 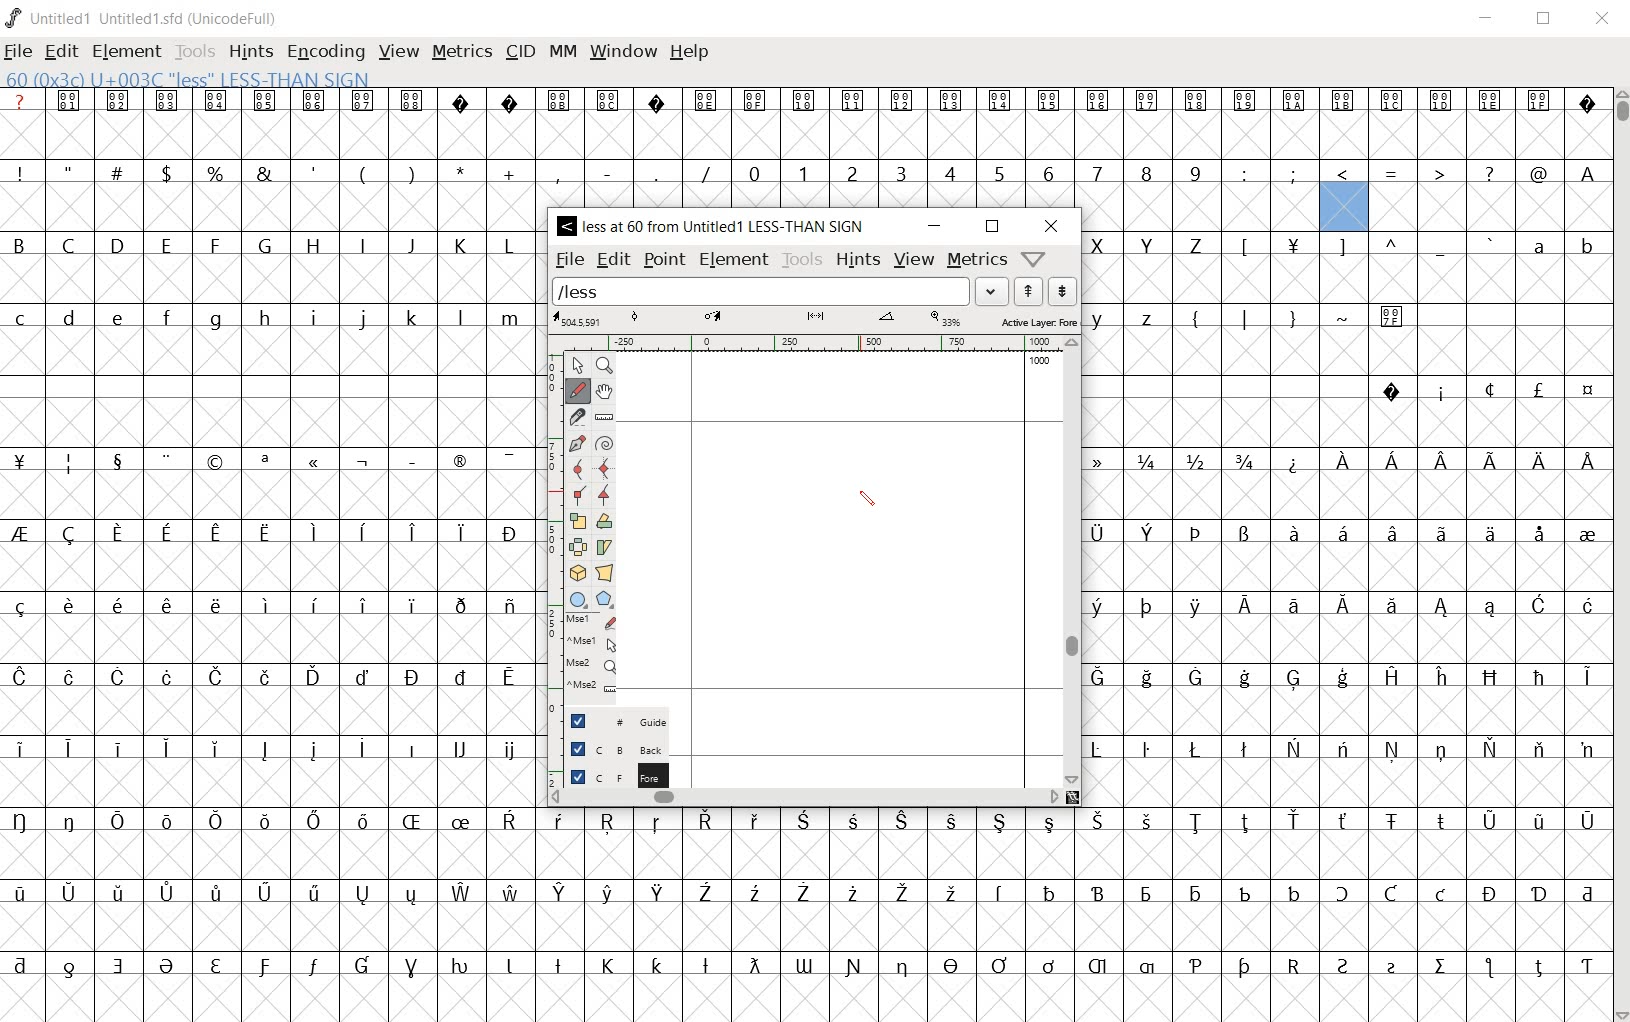 I want to click on Magnify, so click(x=606, y=366).